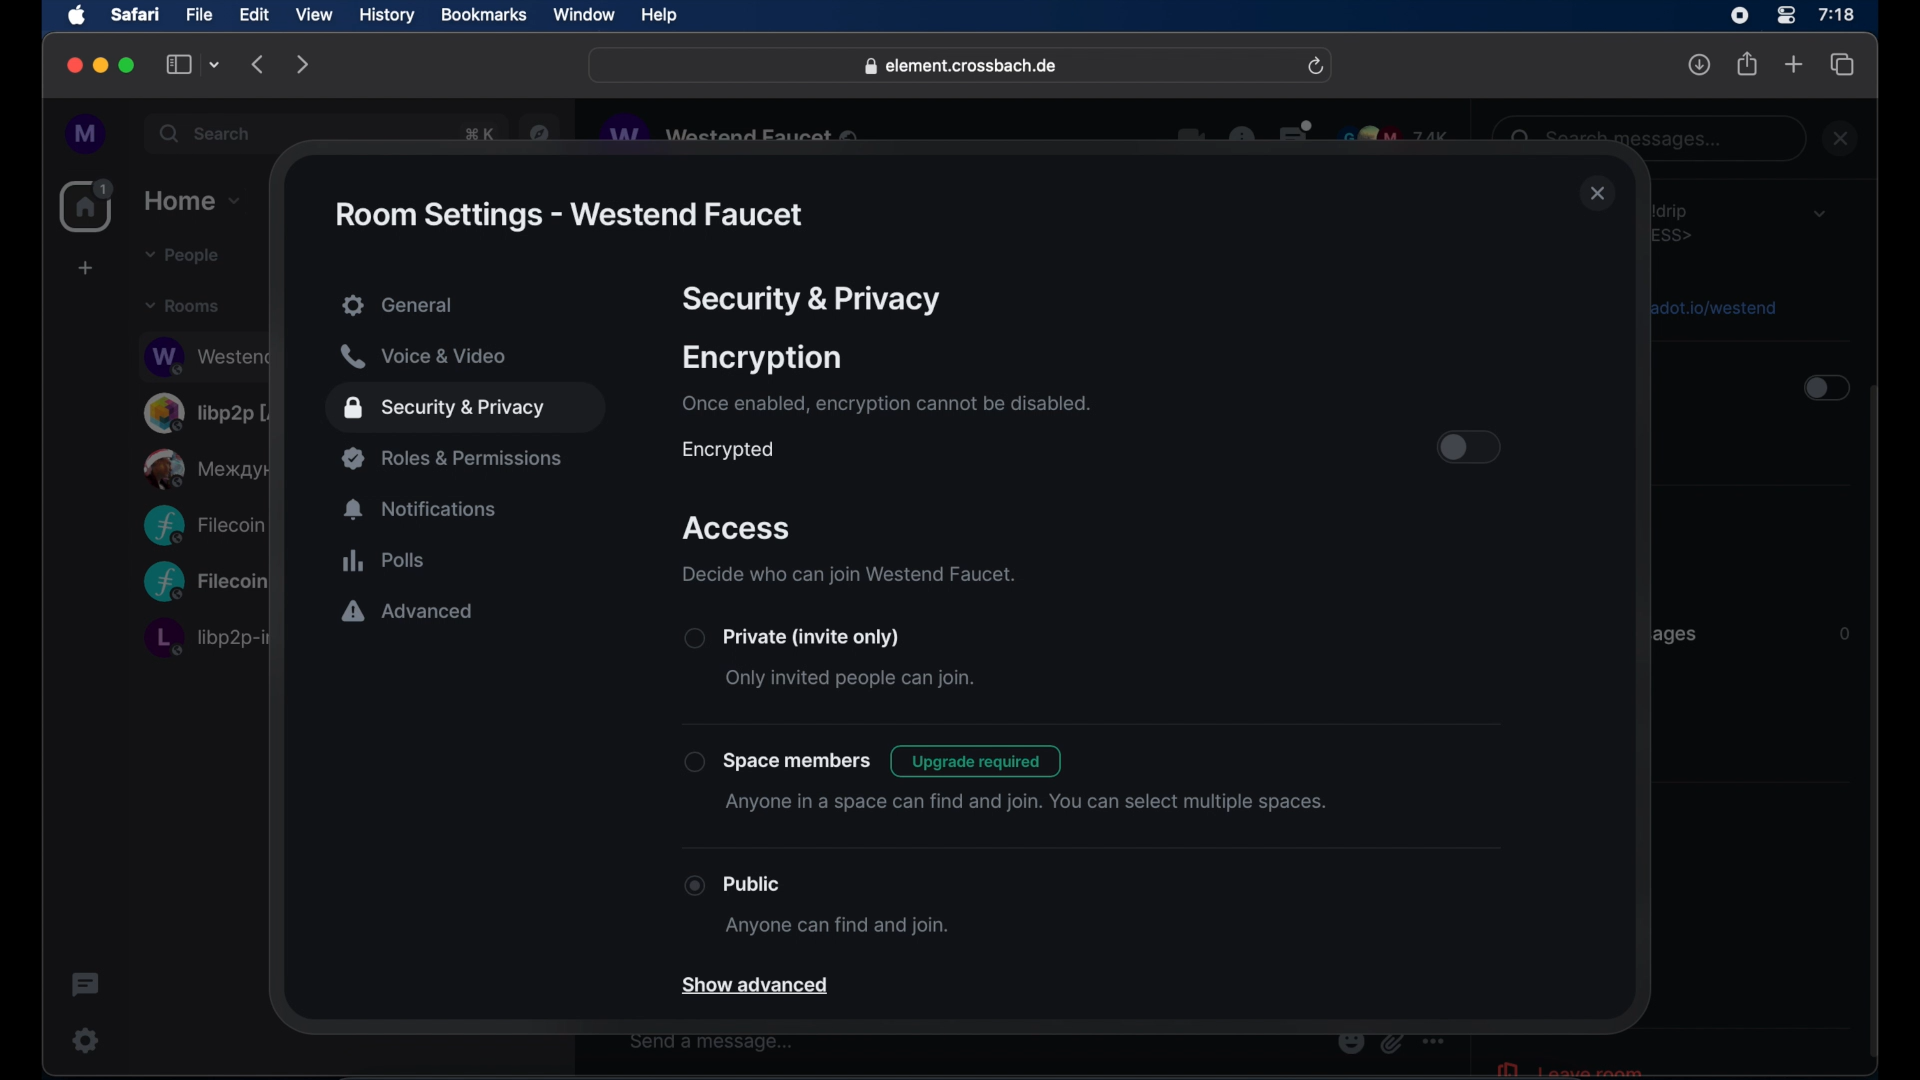 This screenshot has width=1920, height=1080. Describe the element at coordinates (567, 215) in the screenshot. I see `rom settings - westend faucet` at that location.